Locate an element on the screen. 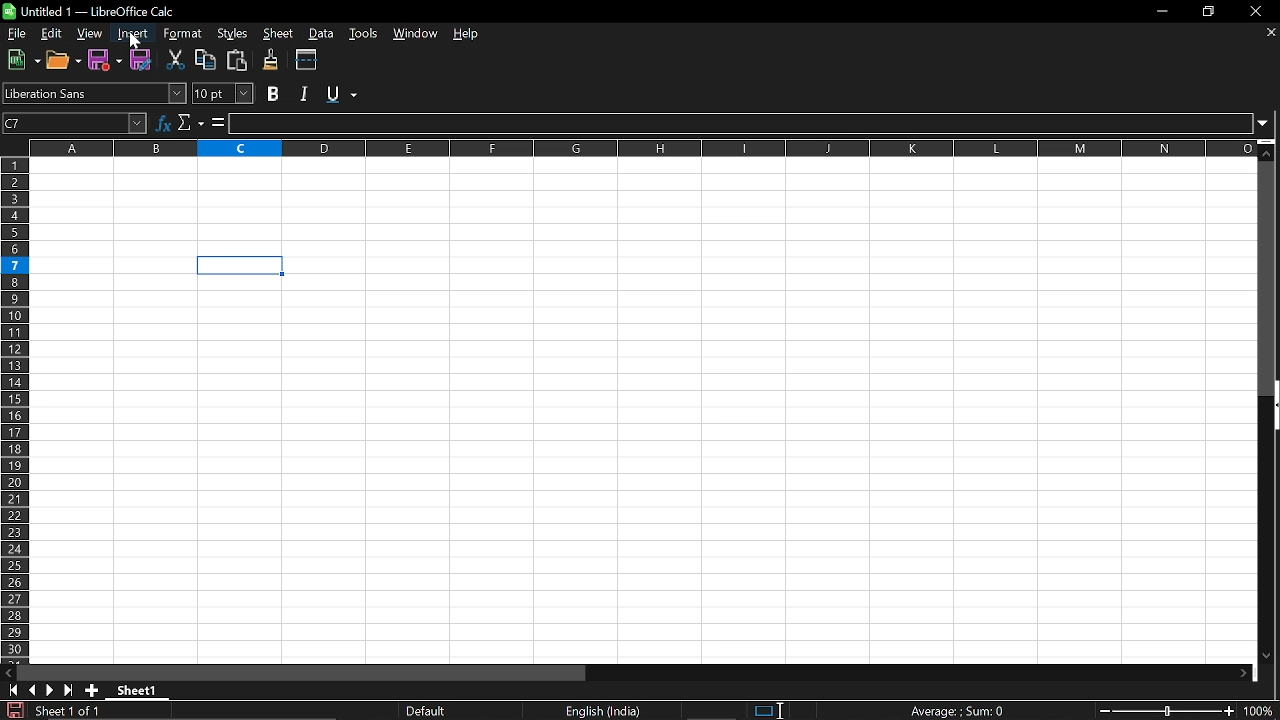  MOve left is located at coordinates (8, 673).